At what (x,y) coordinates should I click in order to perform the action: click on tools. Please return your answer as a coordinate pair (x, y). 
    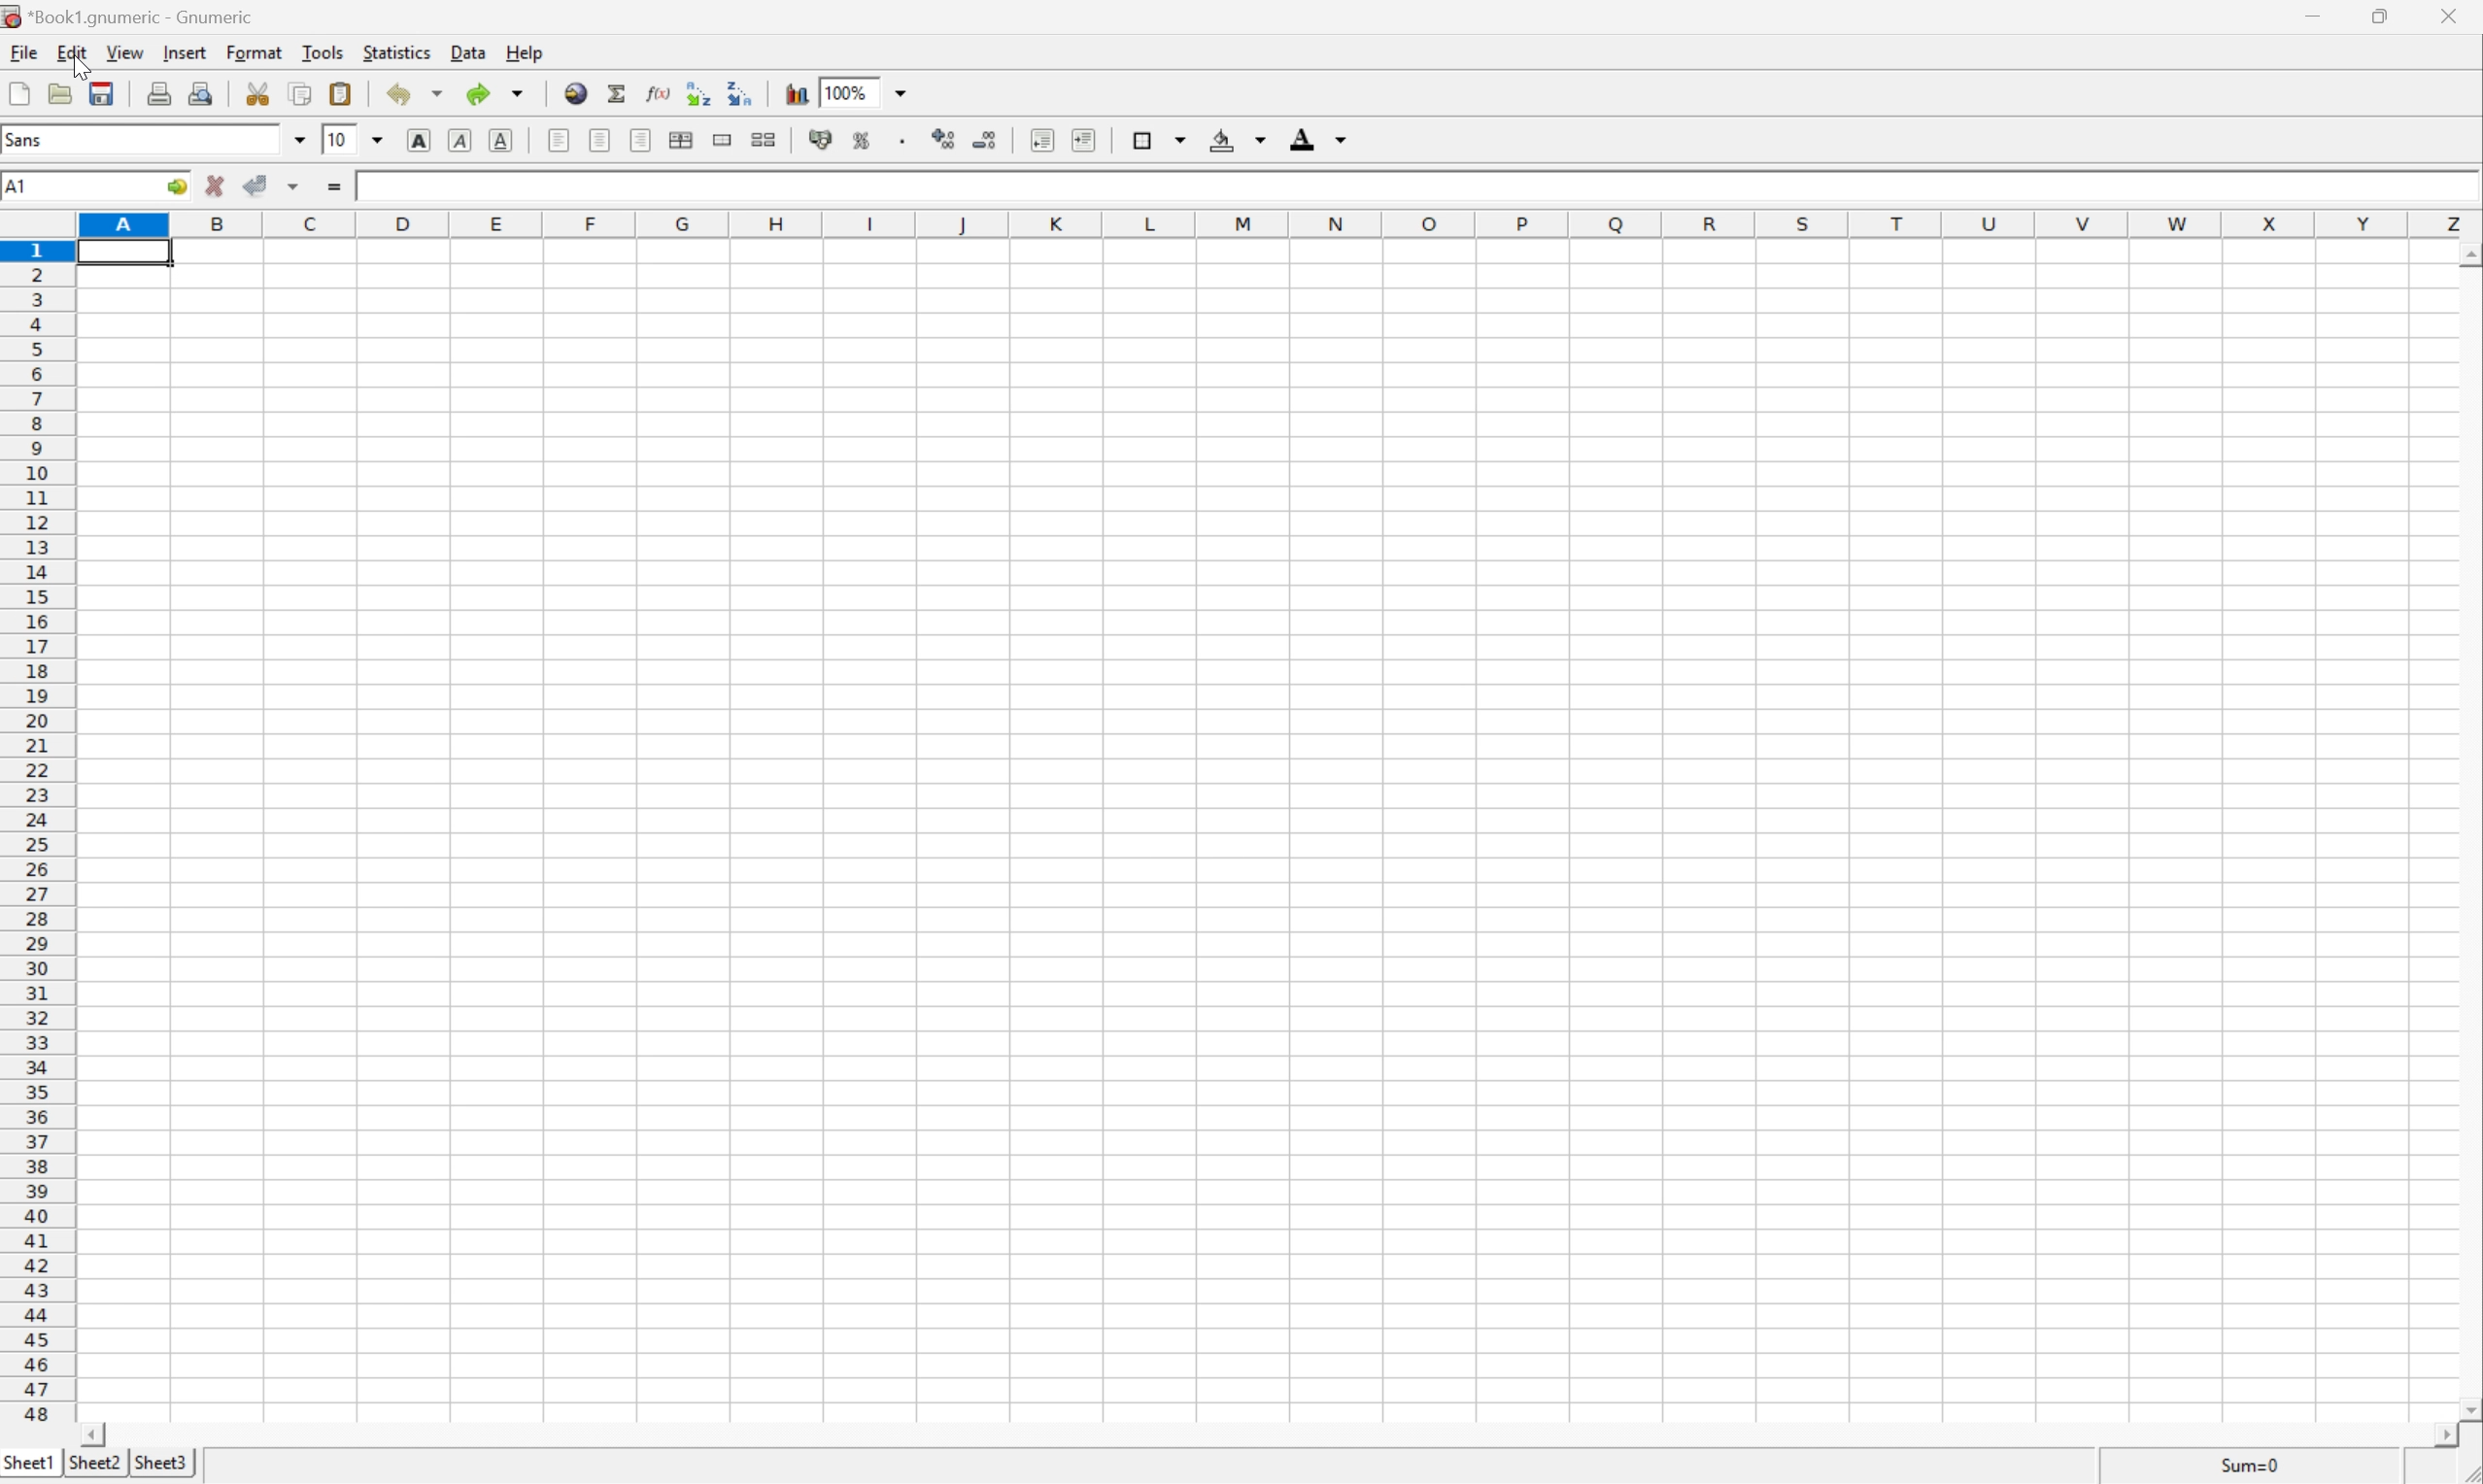
    Looking at the image, I should click on (320, 55).